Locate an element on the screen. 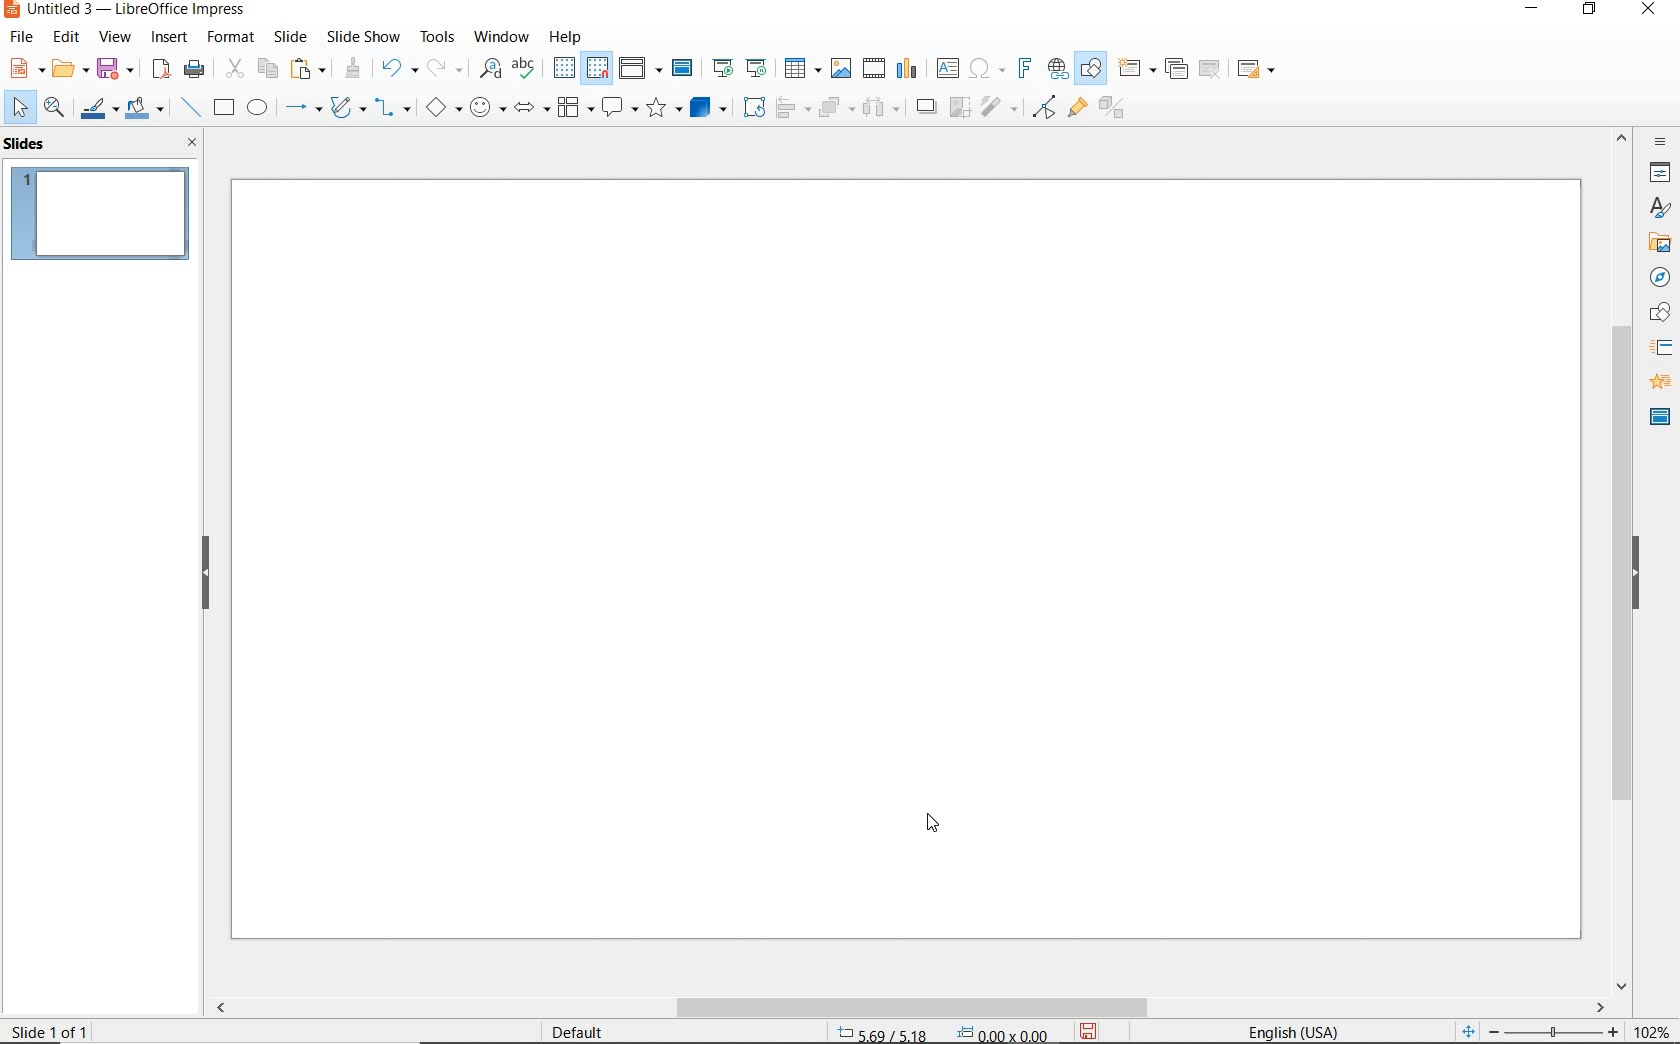 Image resolution: width=1680 pixels, height=1044 pixels. ZOOM OUR OR ZOOM IN is located at coordinates (1537, 1029).